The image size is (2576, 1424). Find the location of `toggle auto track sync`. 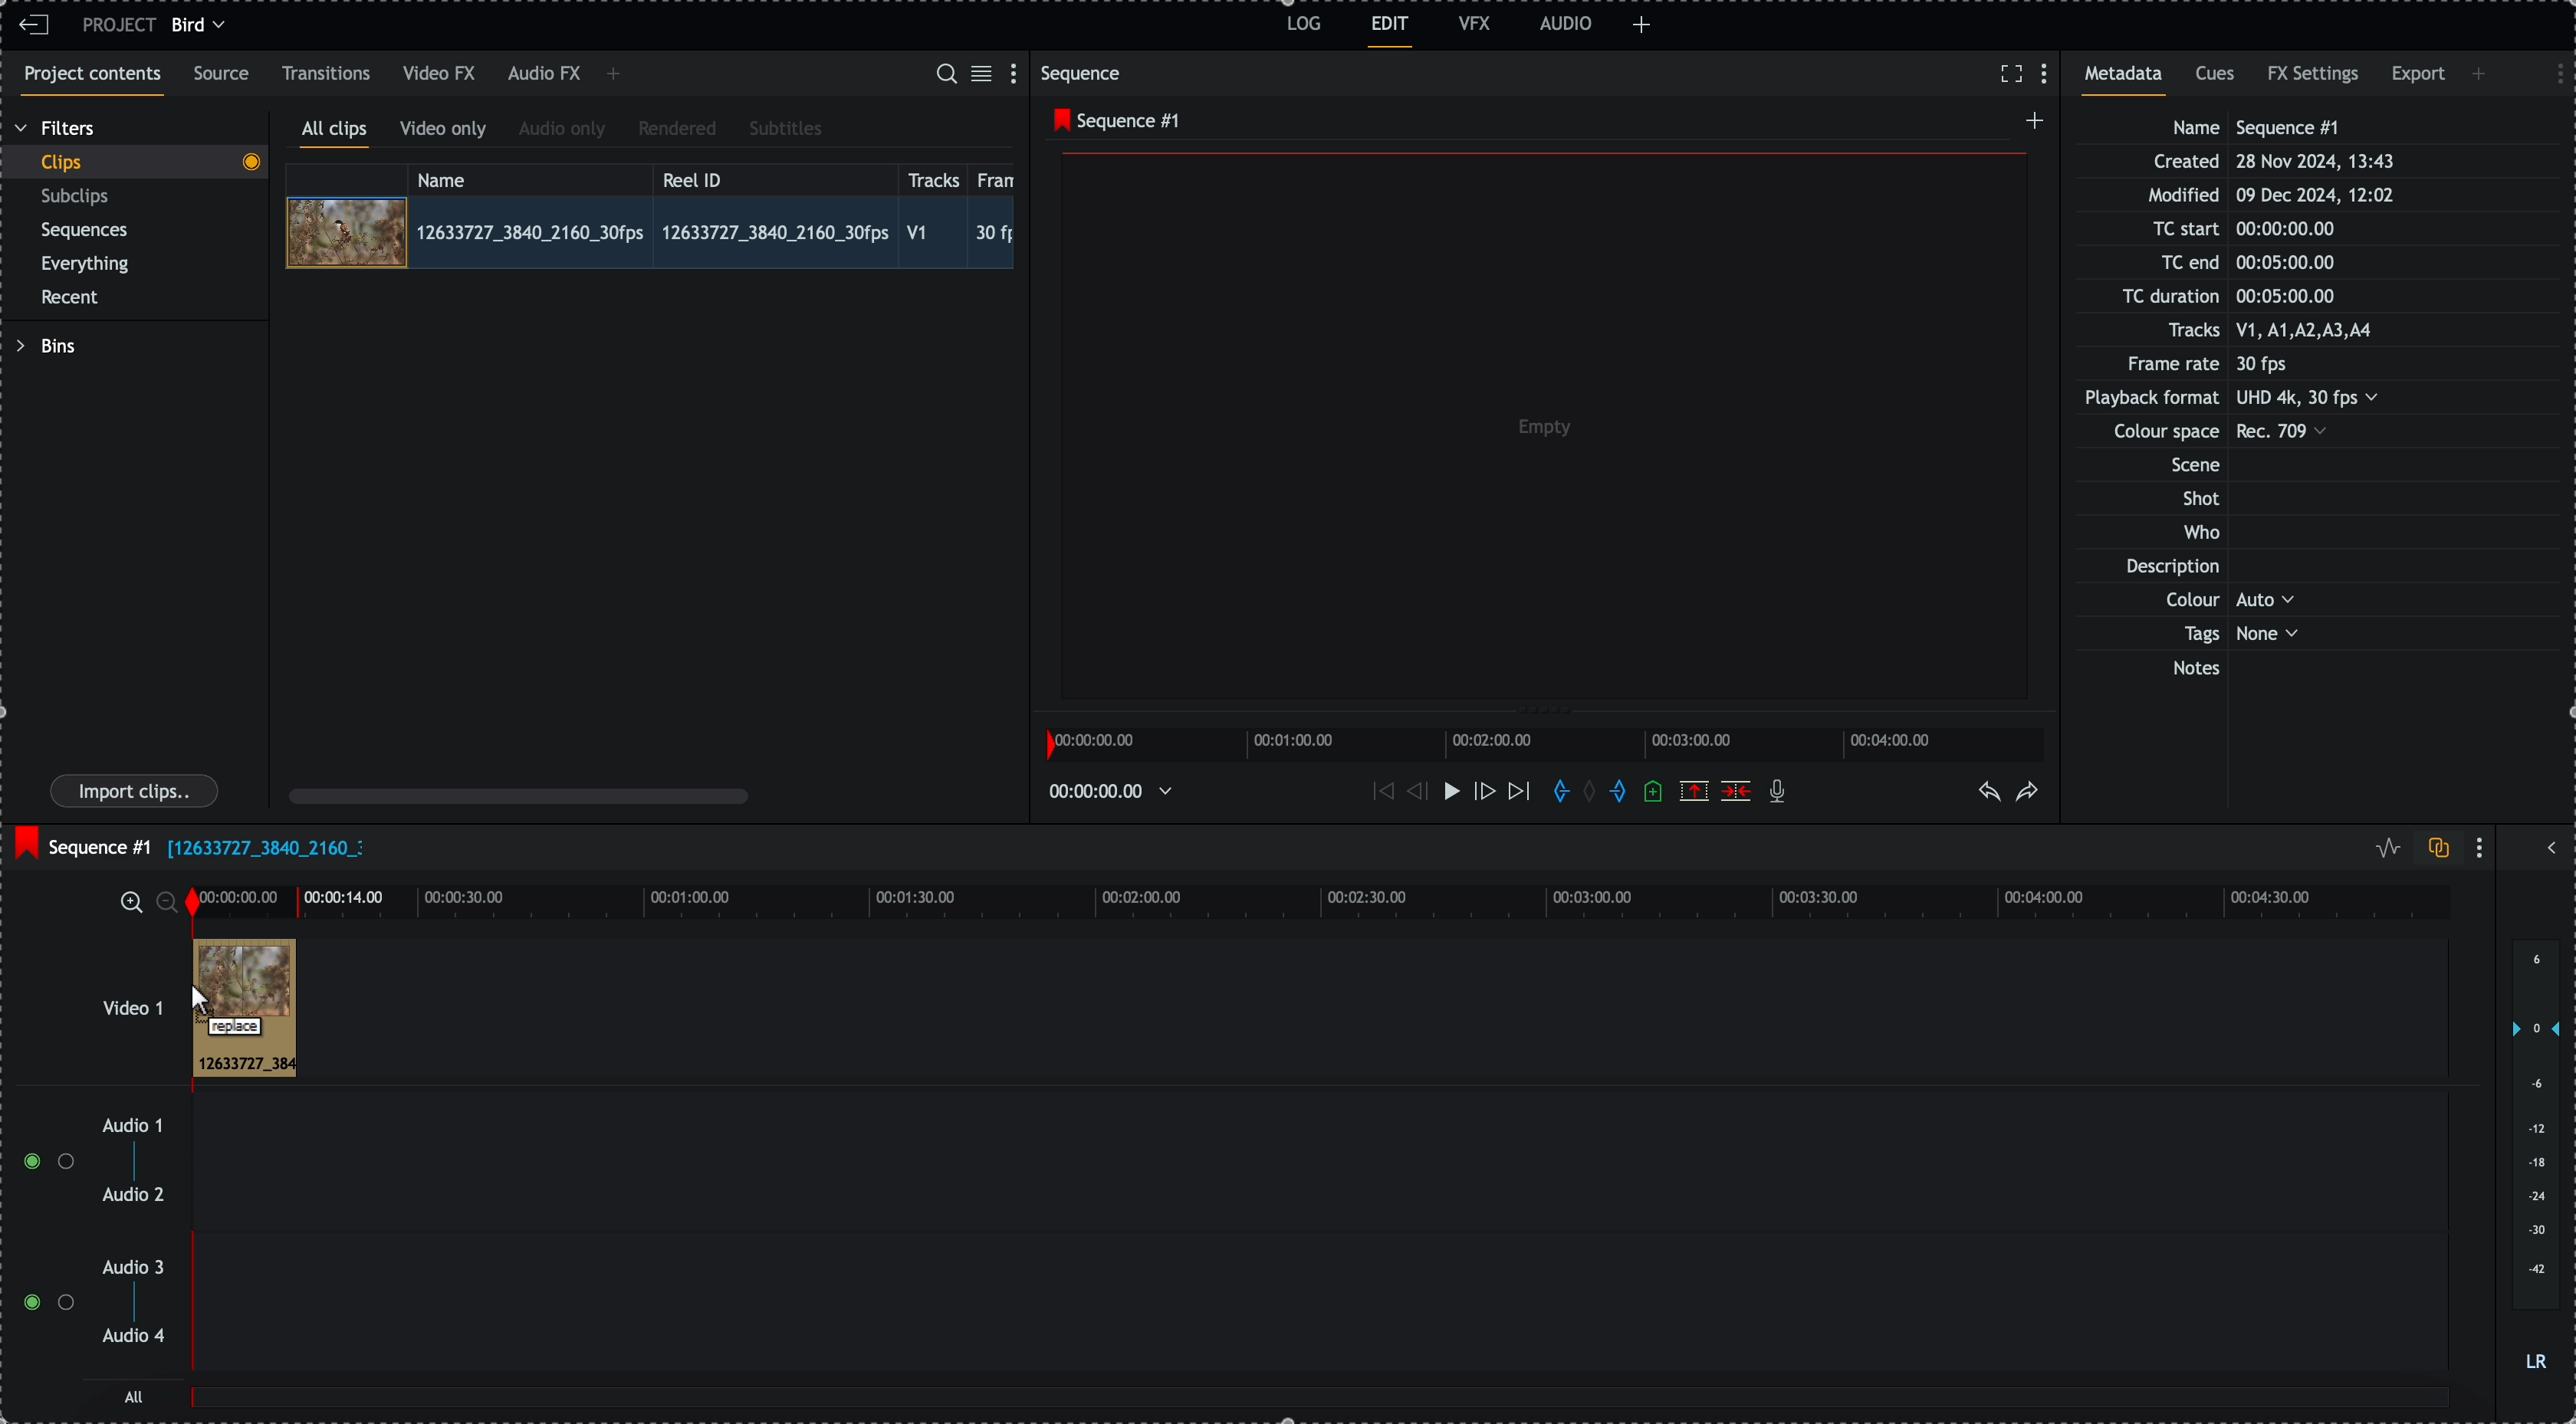

toggle auto track sync is located at coordinates (2434, 849).